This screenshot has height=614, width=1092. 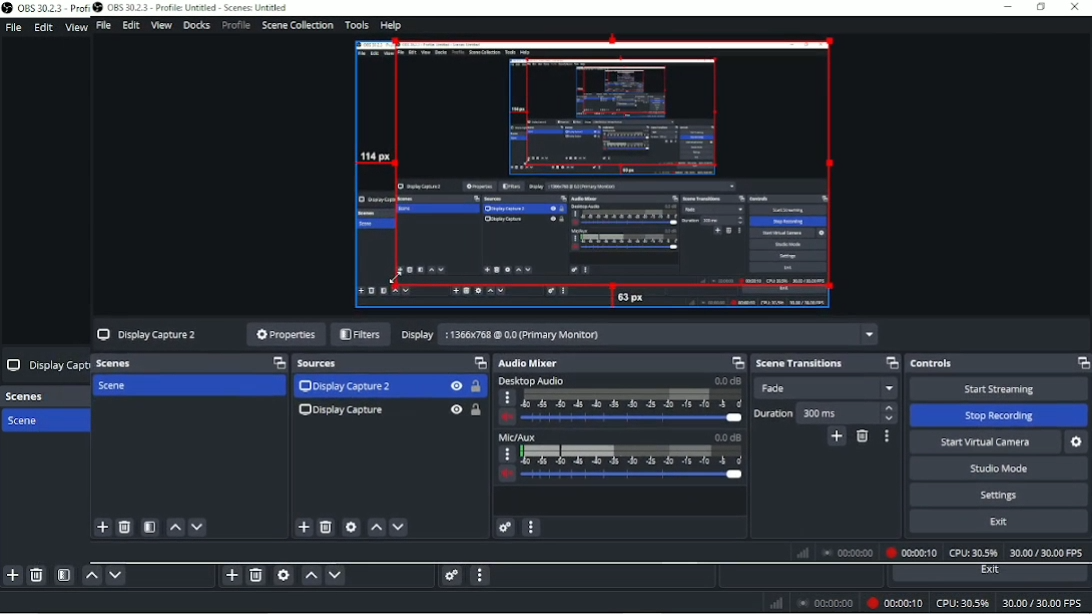 I want to click on 00:00:00, so click(x=825, y=603).